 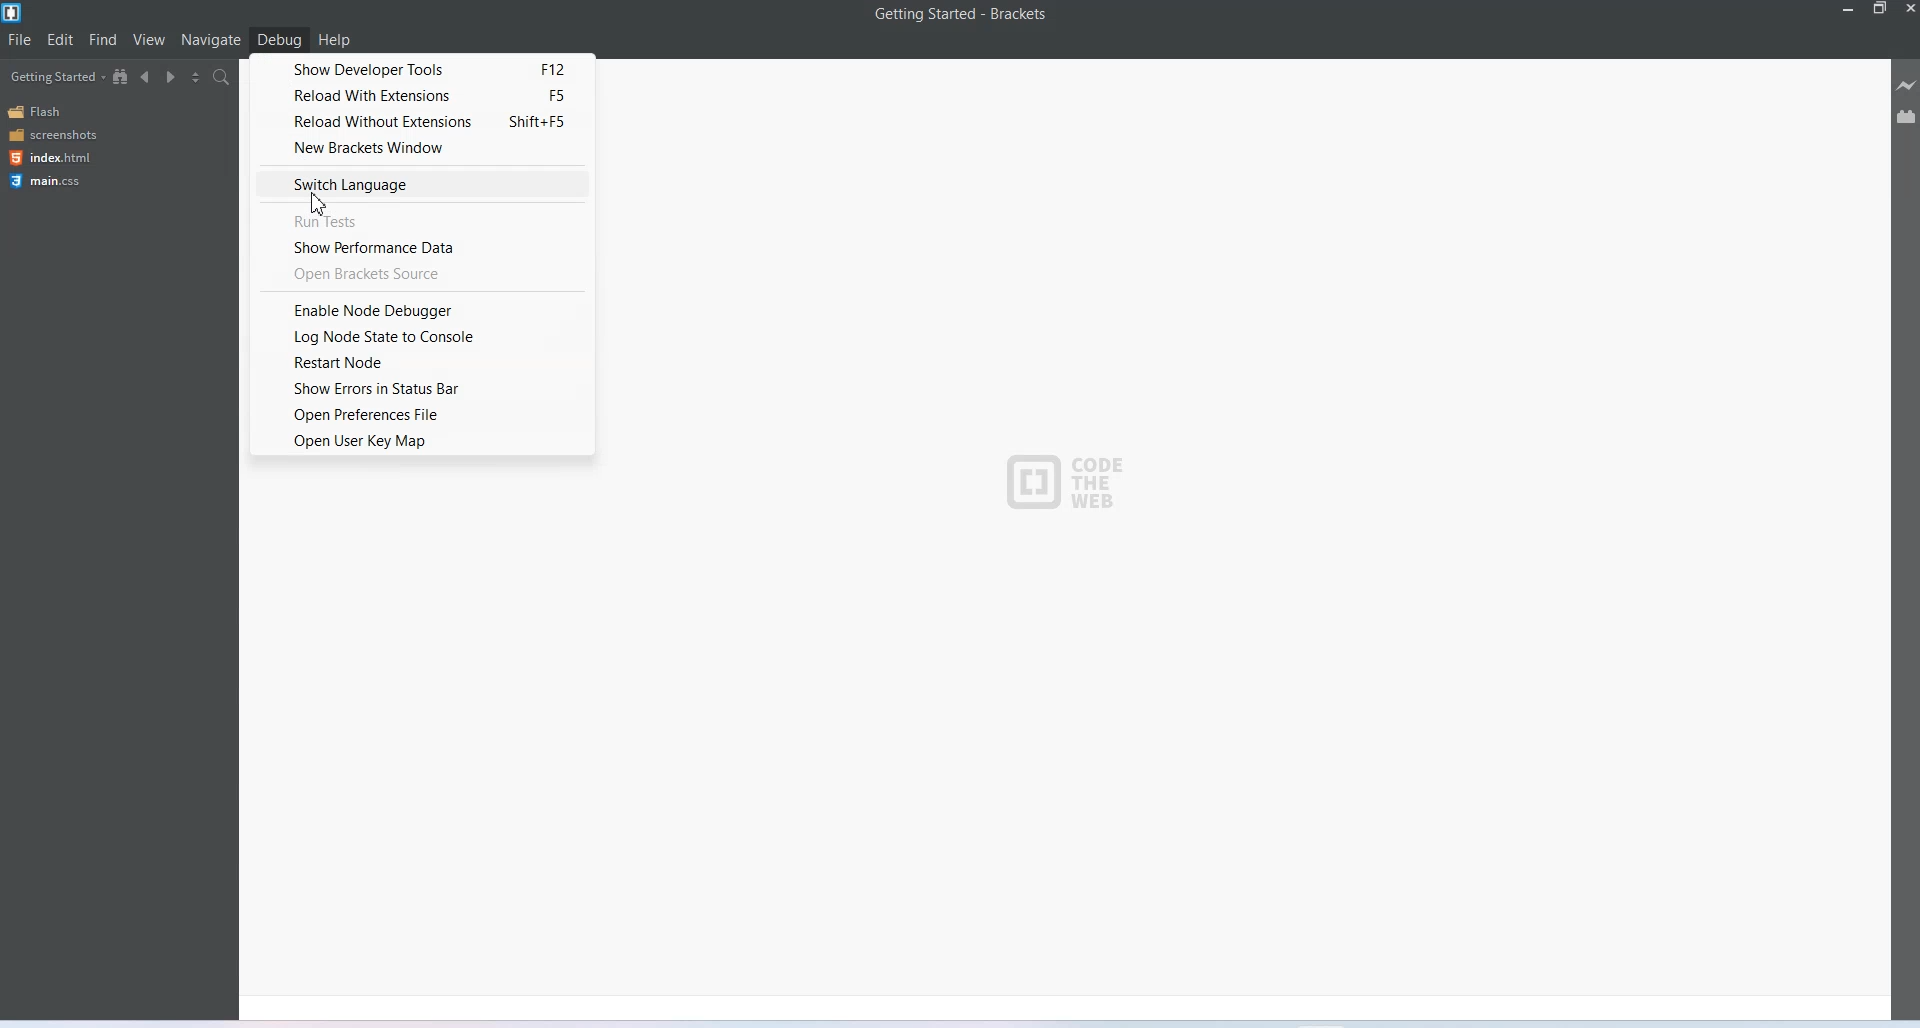 What do you see at coordinates (146, 77) in the screenshot?
I see `Navigate backward` at bounding box center [146, 77].